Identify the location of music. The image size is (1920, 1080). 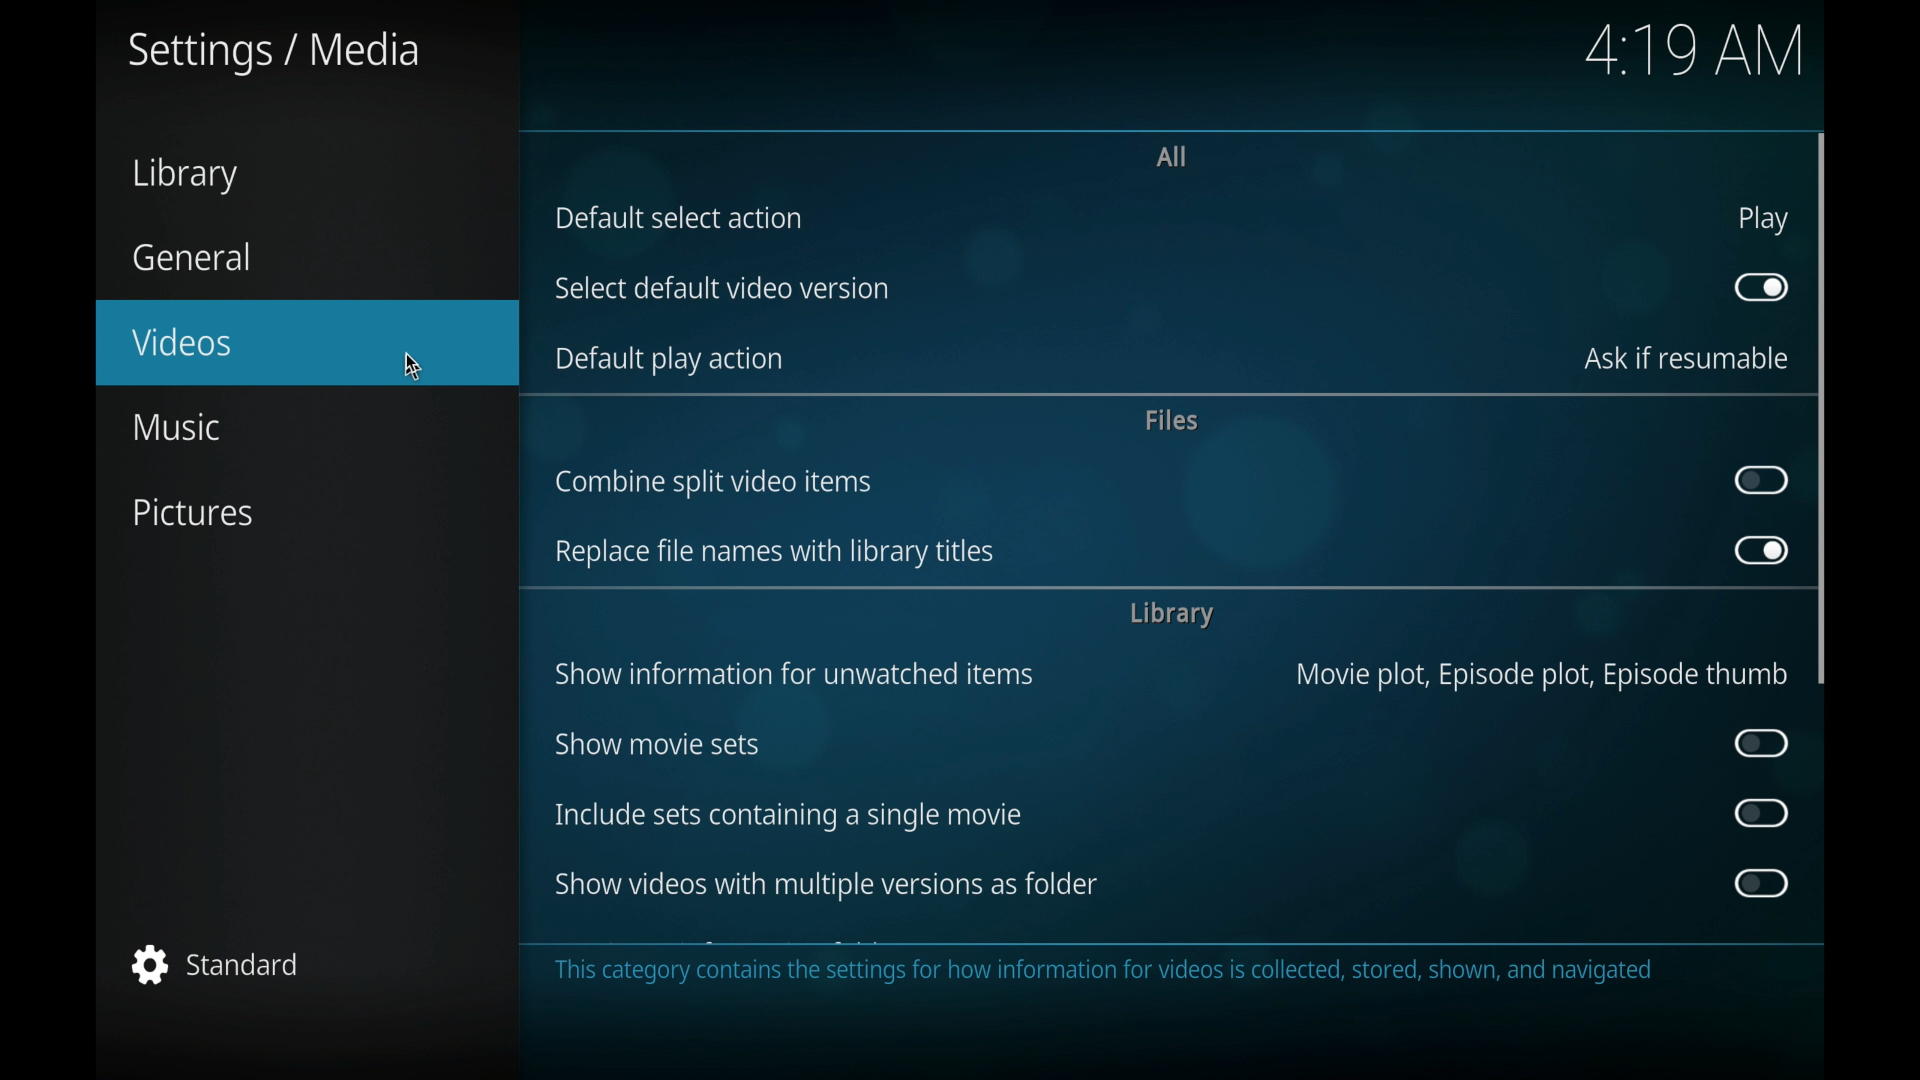
(175, 428).